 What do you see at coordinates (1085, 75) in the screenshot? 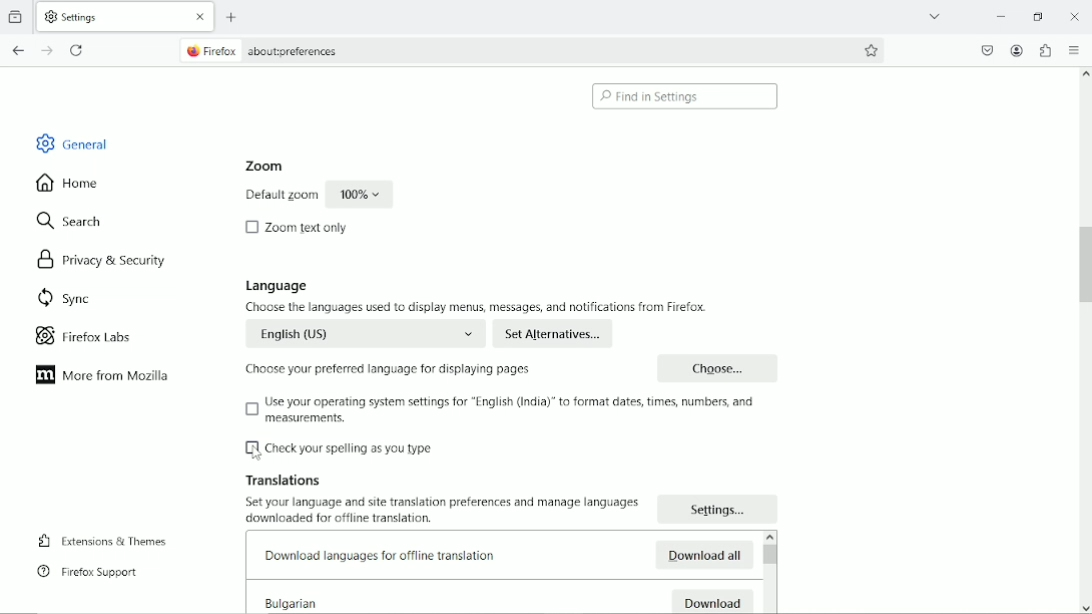
I see `scroll up` at bounding box center [1085, 75].